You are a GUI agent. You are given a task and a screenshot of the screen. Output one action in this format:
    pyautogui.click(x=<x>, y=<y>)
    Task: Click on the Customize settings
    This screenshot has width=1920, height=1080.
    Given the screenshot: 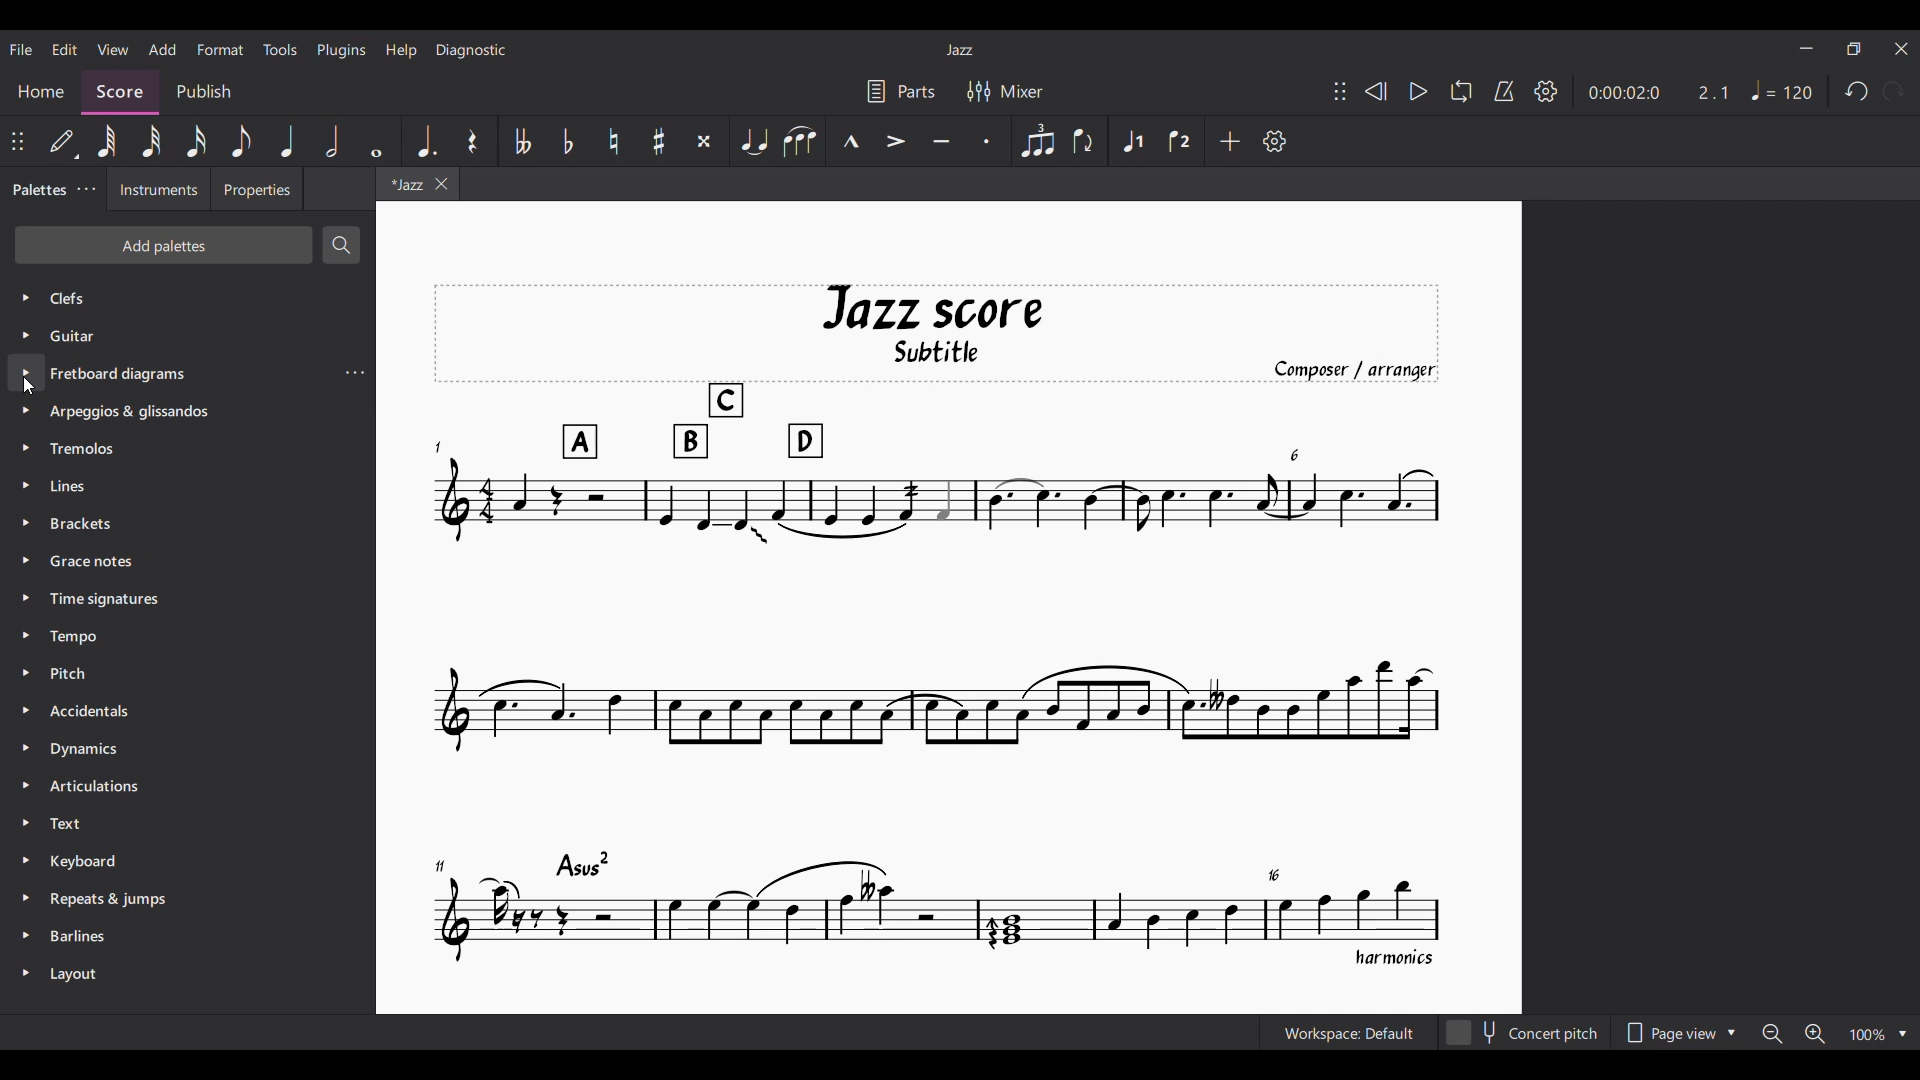 What is the action you would take?
    pyautogui.click(x=1275, y=141)
    